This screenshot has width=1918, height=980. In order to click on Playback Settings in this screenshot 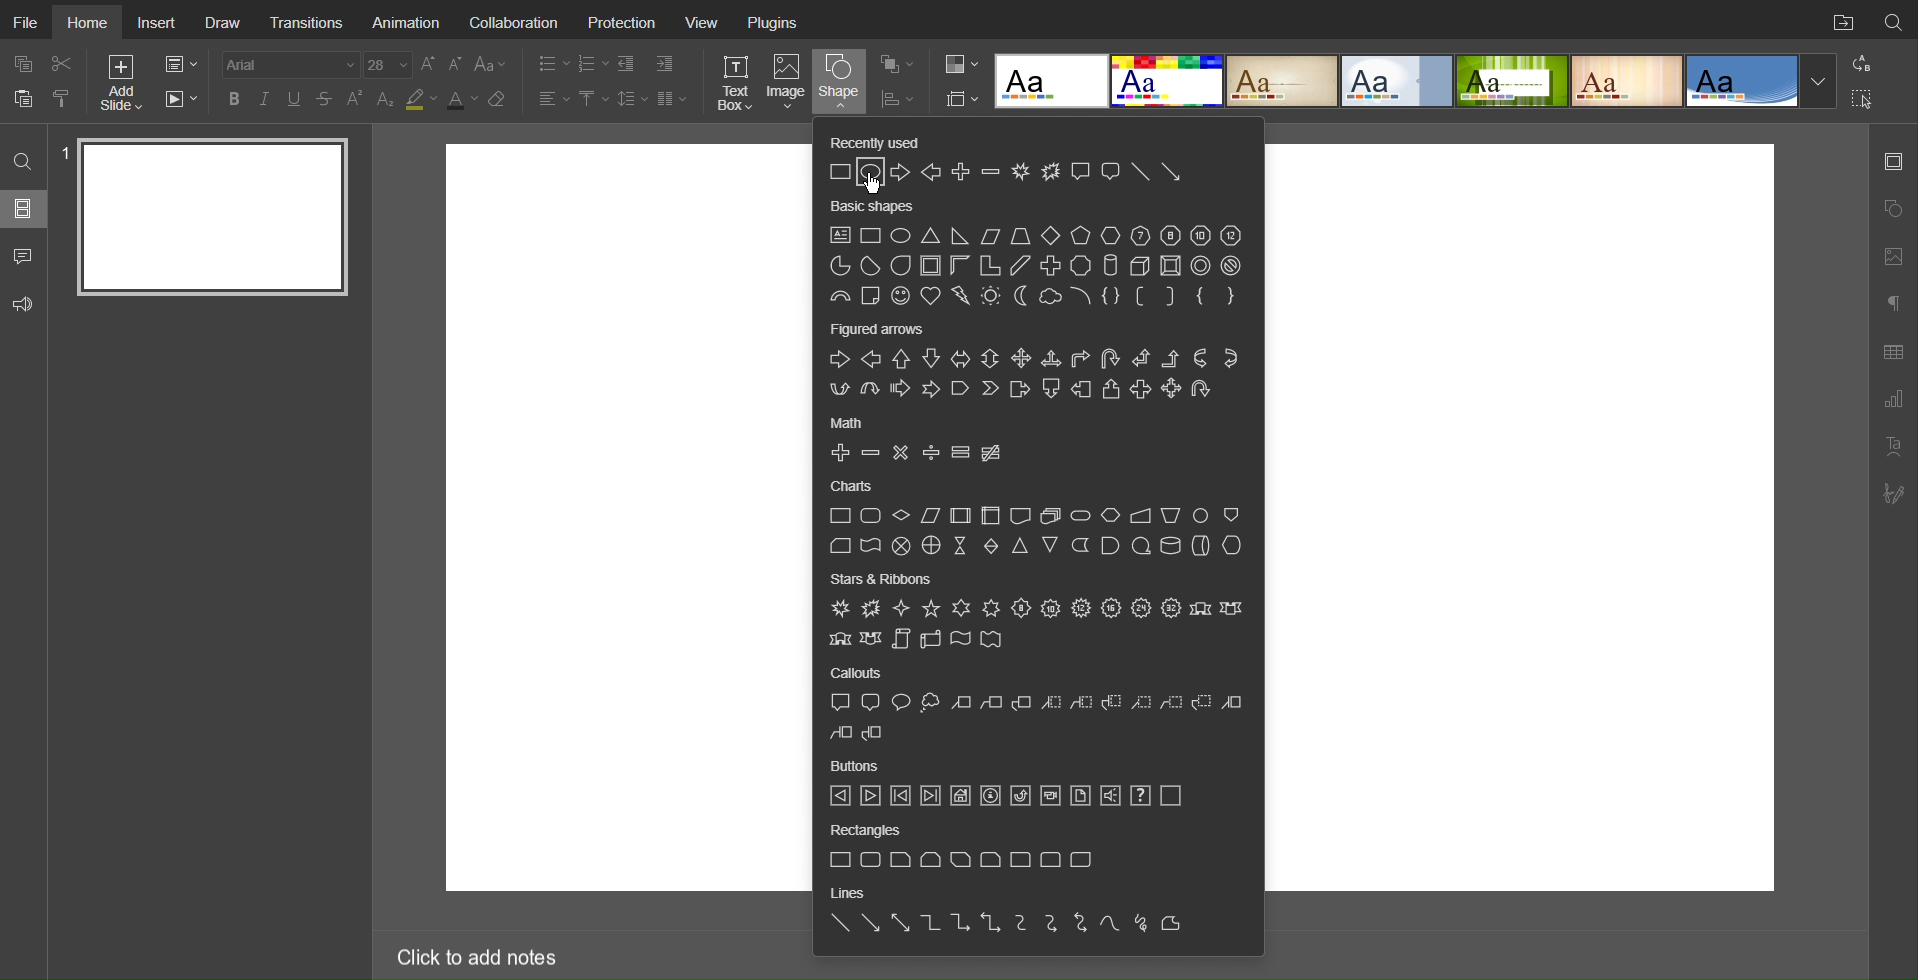, I will do `click(181, 99)`.